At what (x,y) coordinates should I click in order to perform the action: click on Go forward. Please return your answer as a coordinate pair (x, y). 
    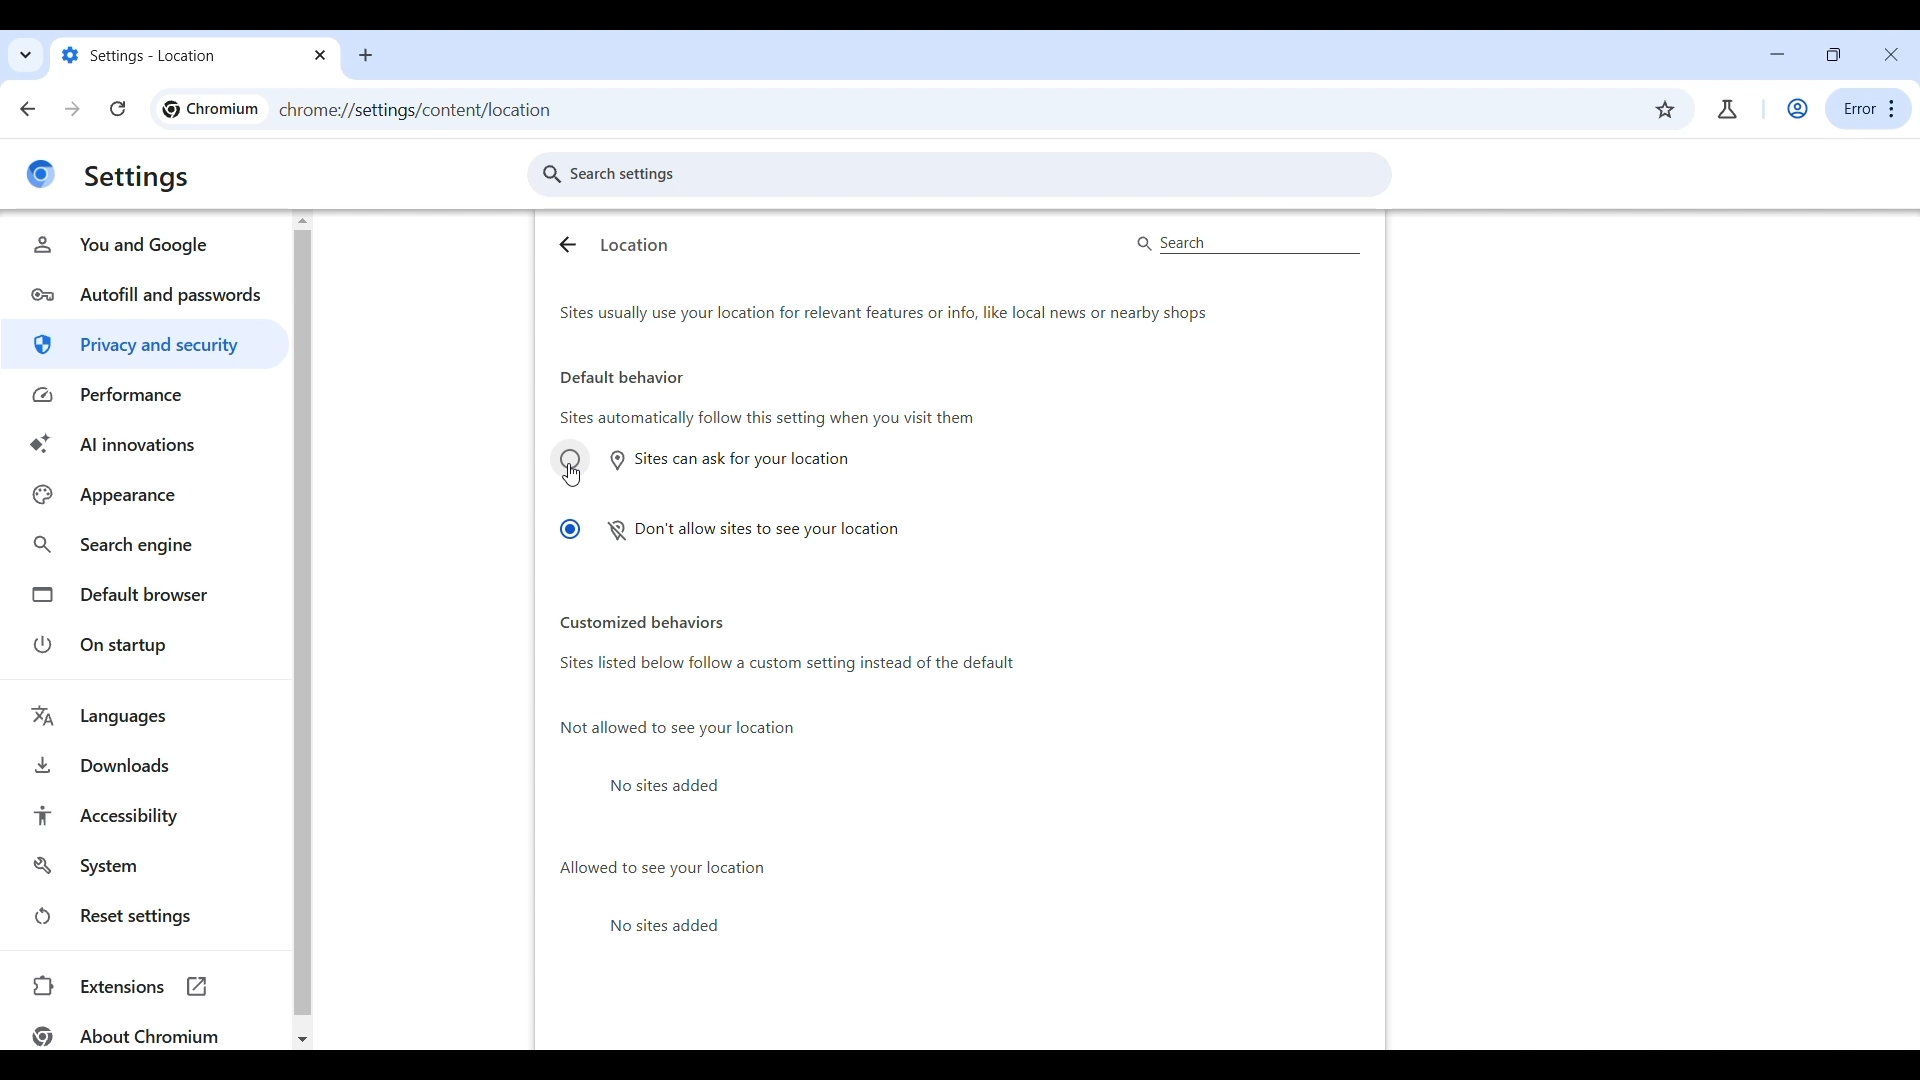
    Looking at the image, I should click on (72, 109).